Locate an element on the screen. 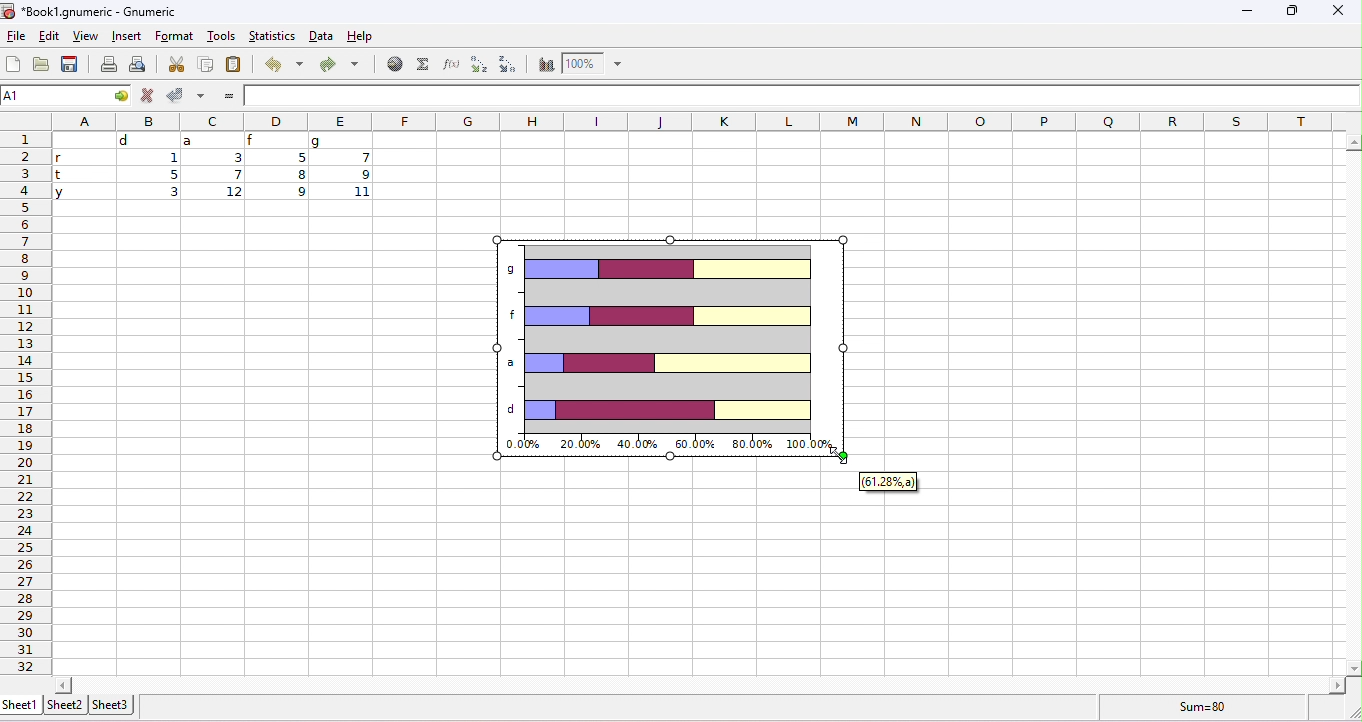 The image size is (1362, 722). 61.28% is located at coordinates (888, 482).